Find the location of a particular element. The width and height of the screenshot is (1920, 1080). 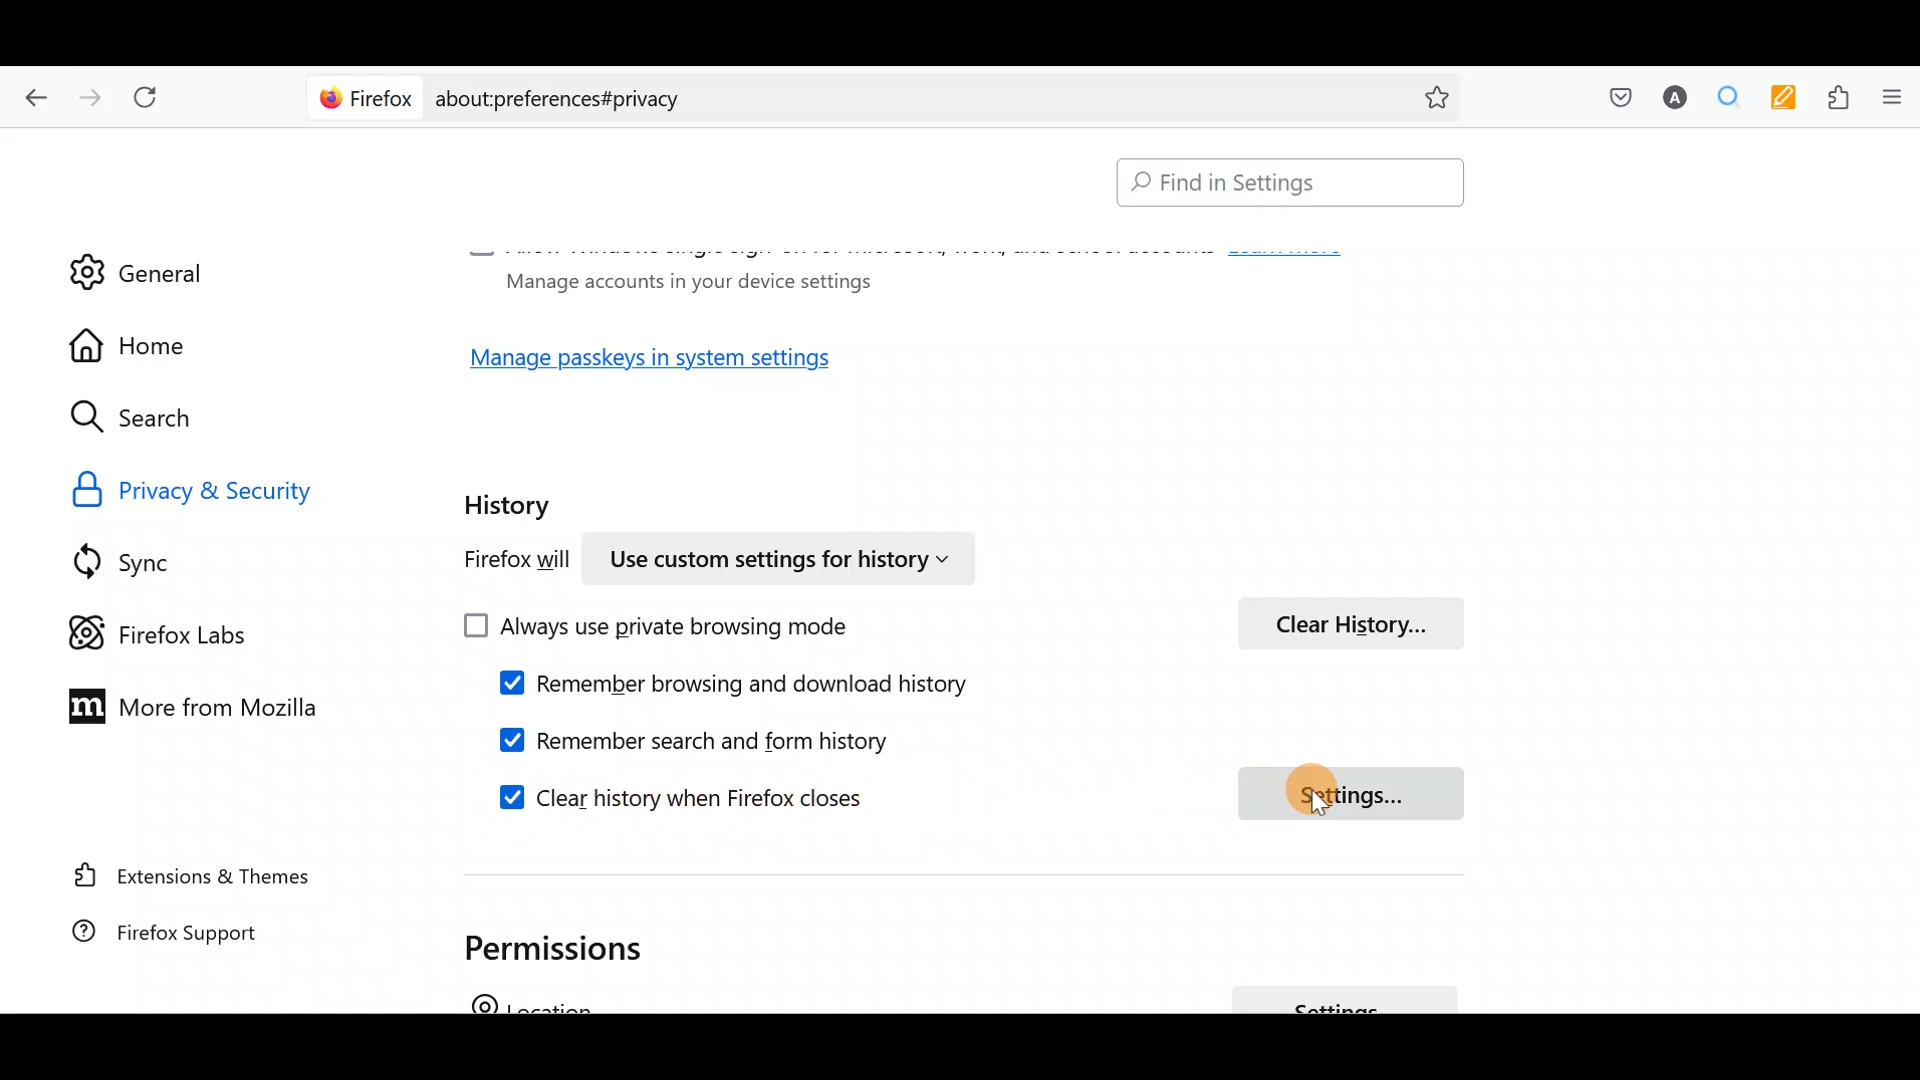

Multiple search & highlight is located at coordinates (1721, 99).